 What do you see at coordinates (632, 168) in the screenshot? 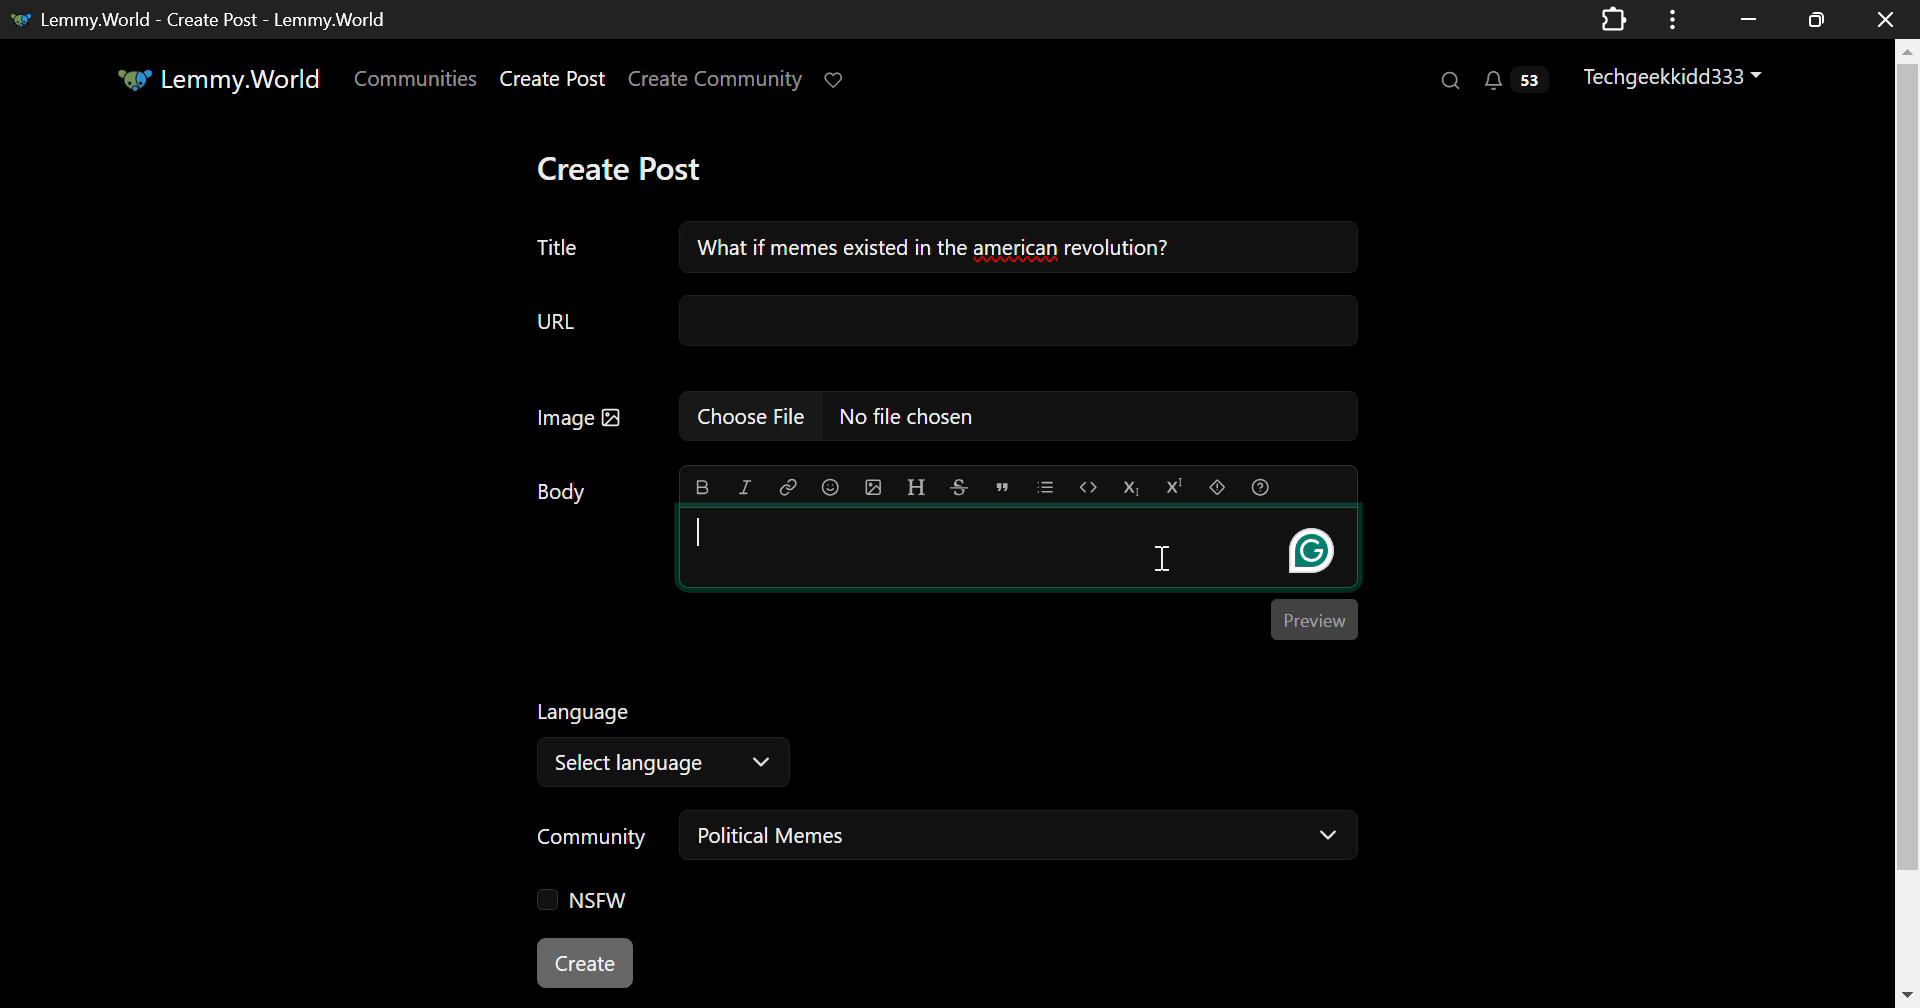
I see `Create Post` at bounding box center [632, 168].